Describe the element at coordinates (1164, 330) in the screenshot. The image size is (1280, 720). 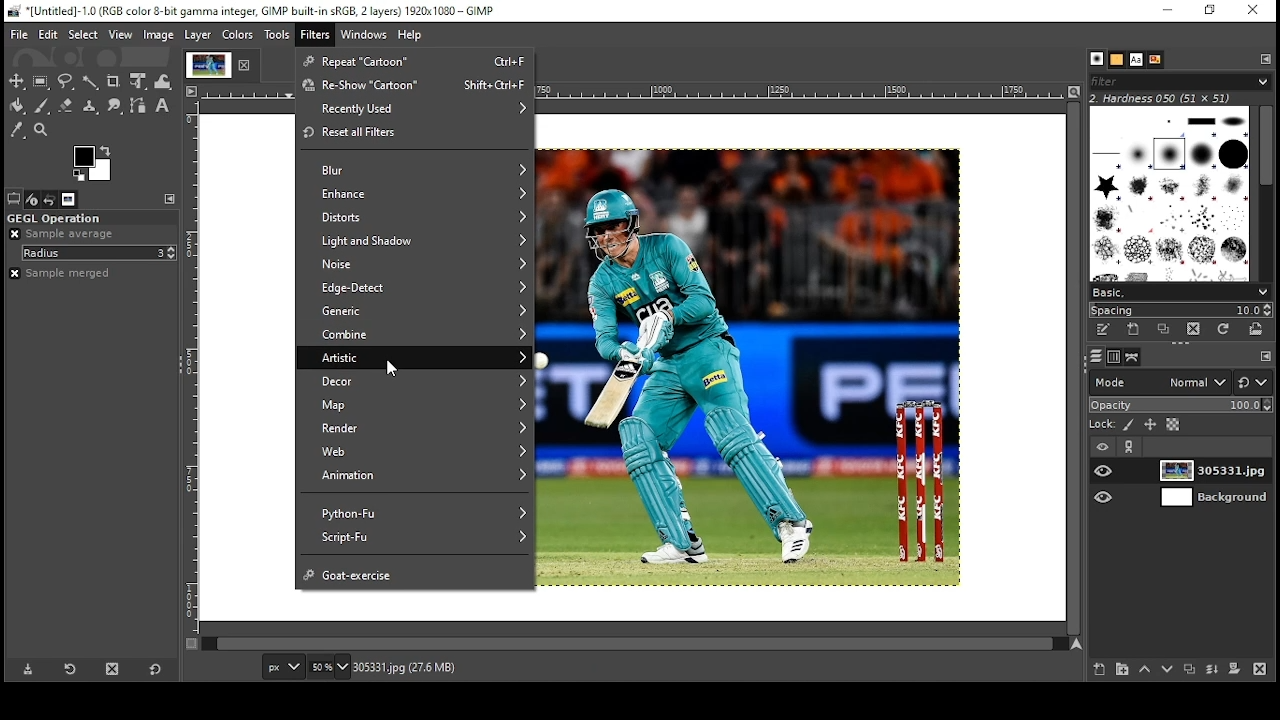
I see `duplicate brush` at that location.